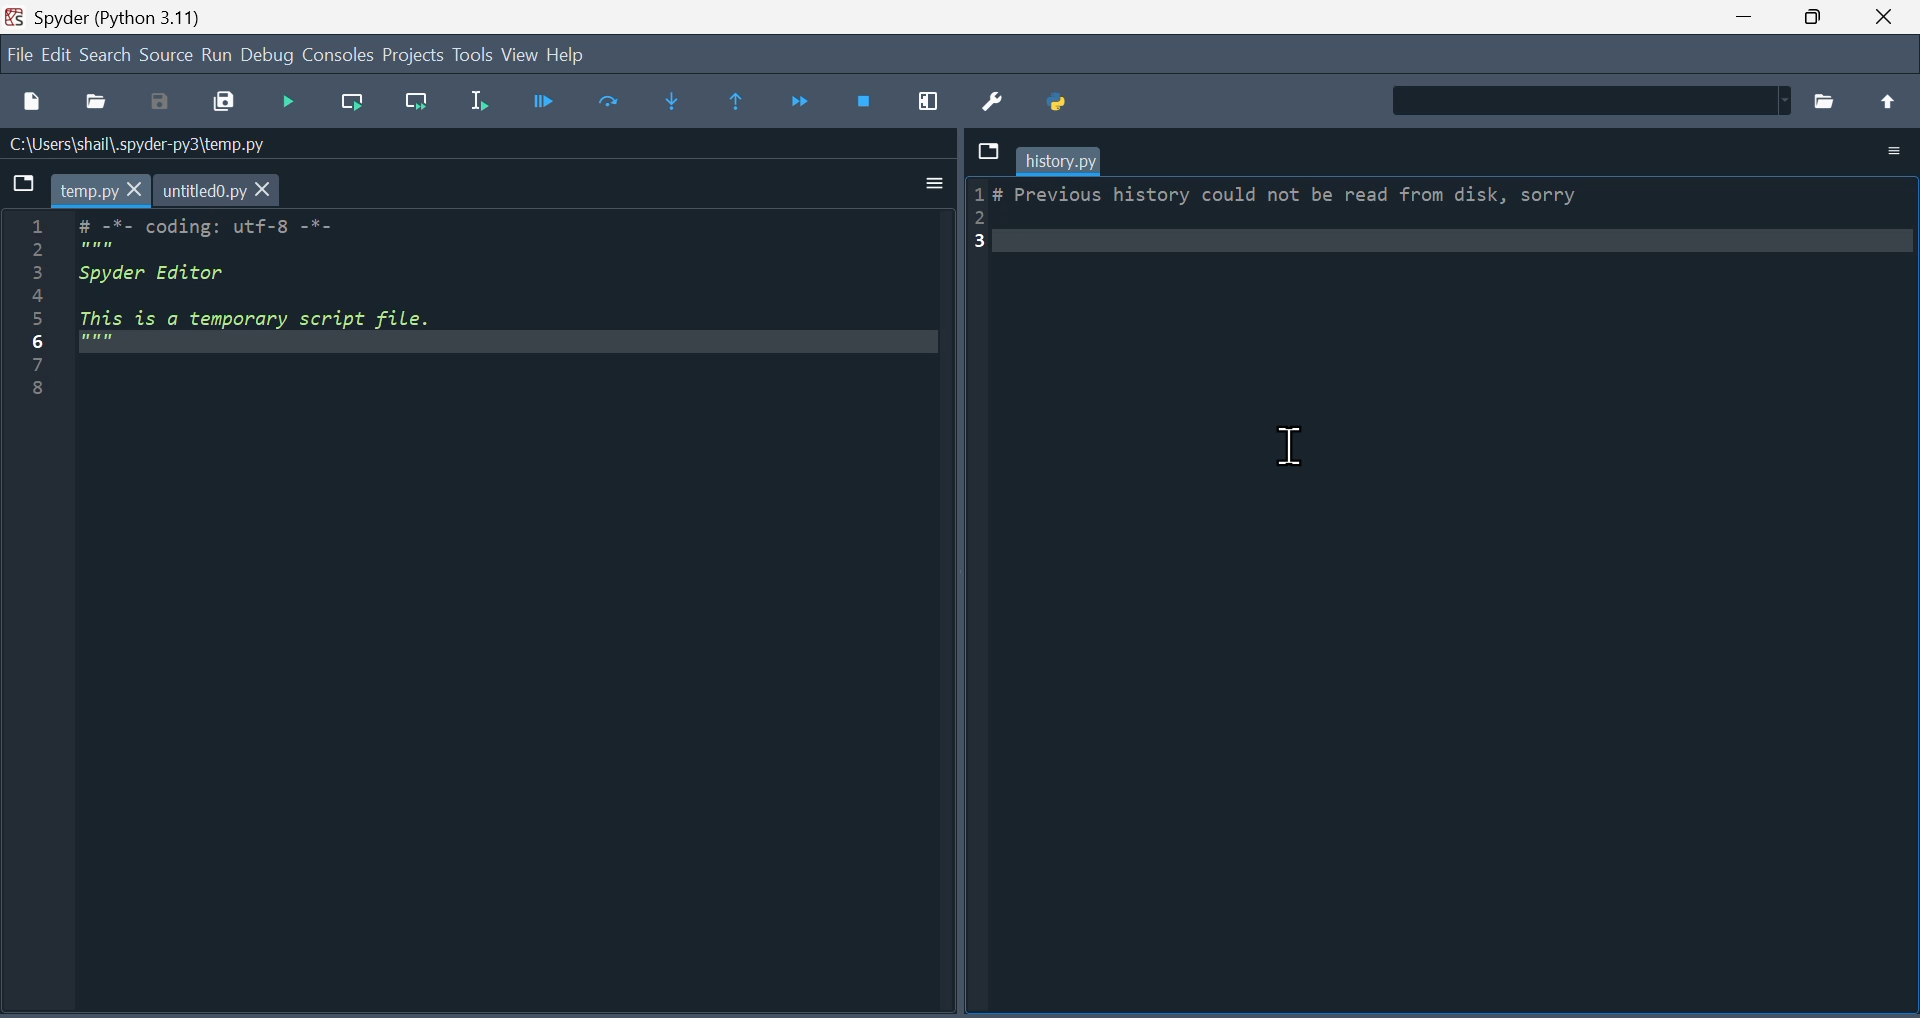 Image resolution: width=1920 pixels, height=1018 pixels. What do you see at coordinates (337, 52) in the screenshot?
I see `Consol` at bounding box center [337, 52].